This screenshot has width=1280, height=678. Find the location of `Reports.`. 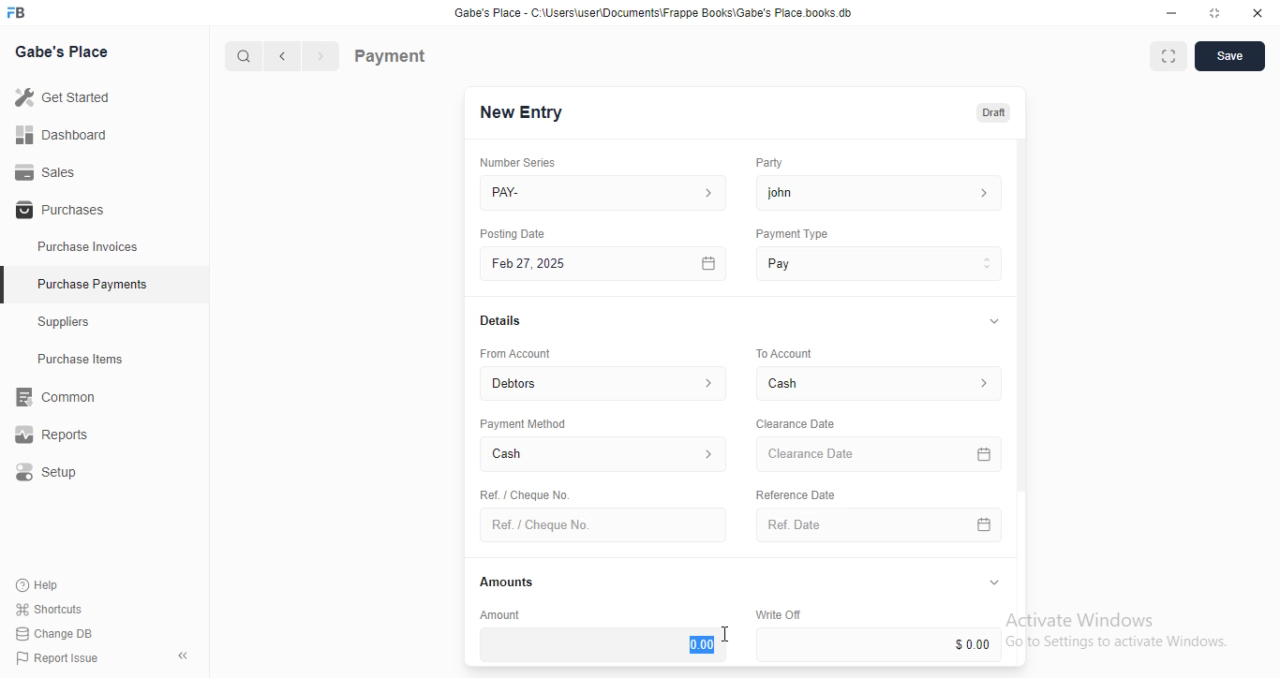

Reports. is located at coordinates (59, 435).